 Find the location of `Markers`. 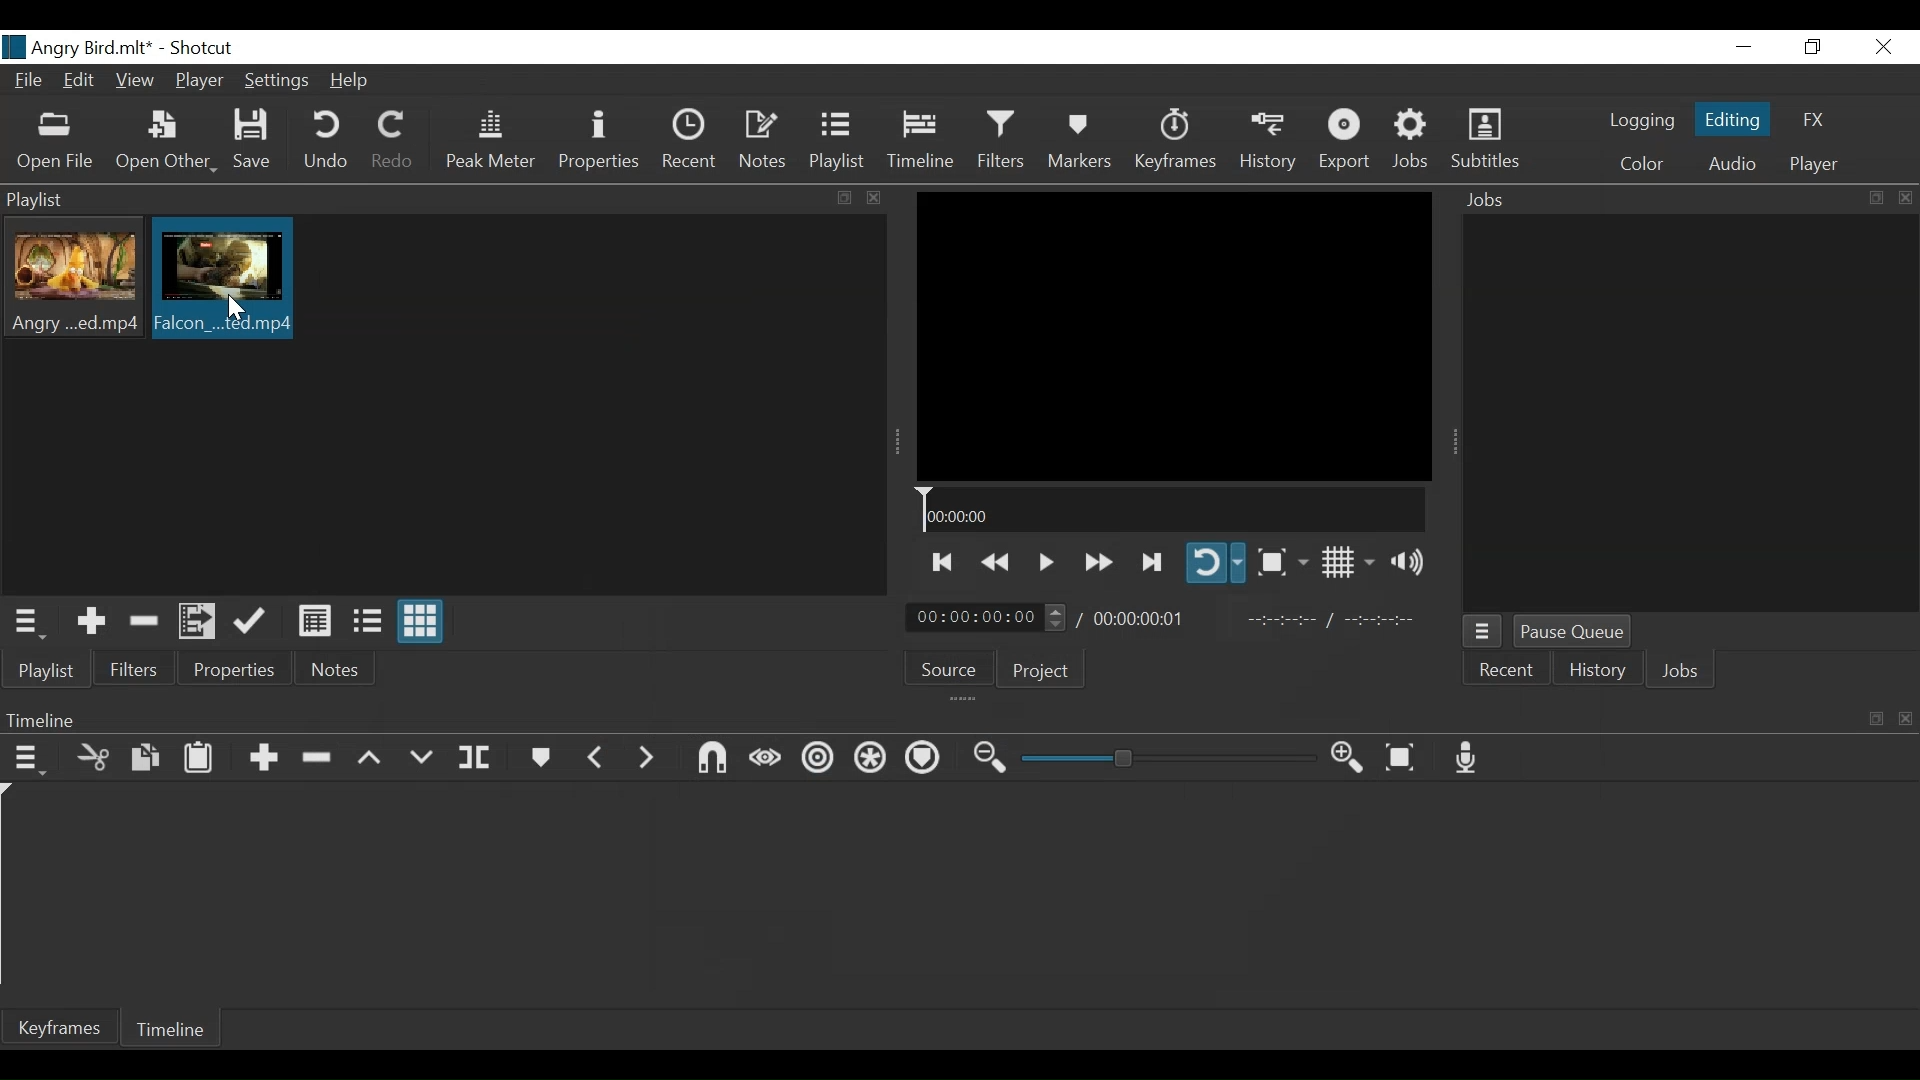

Markers is located at coordinates (539, 758).